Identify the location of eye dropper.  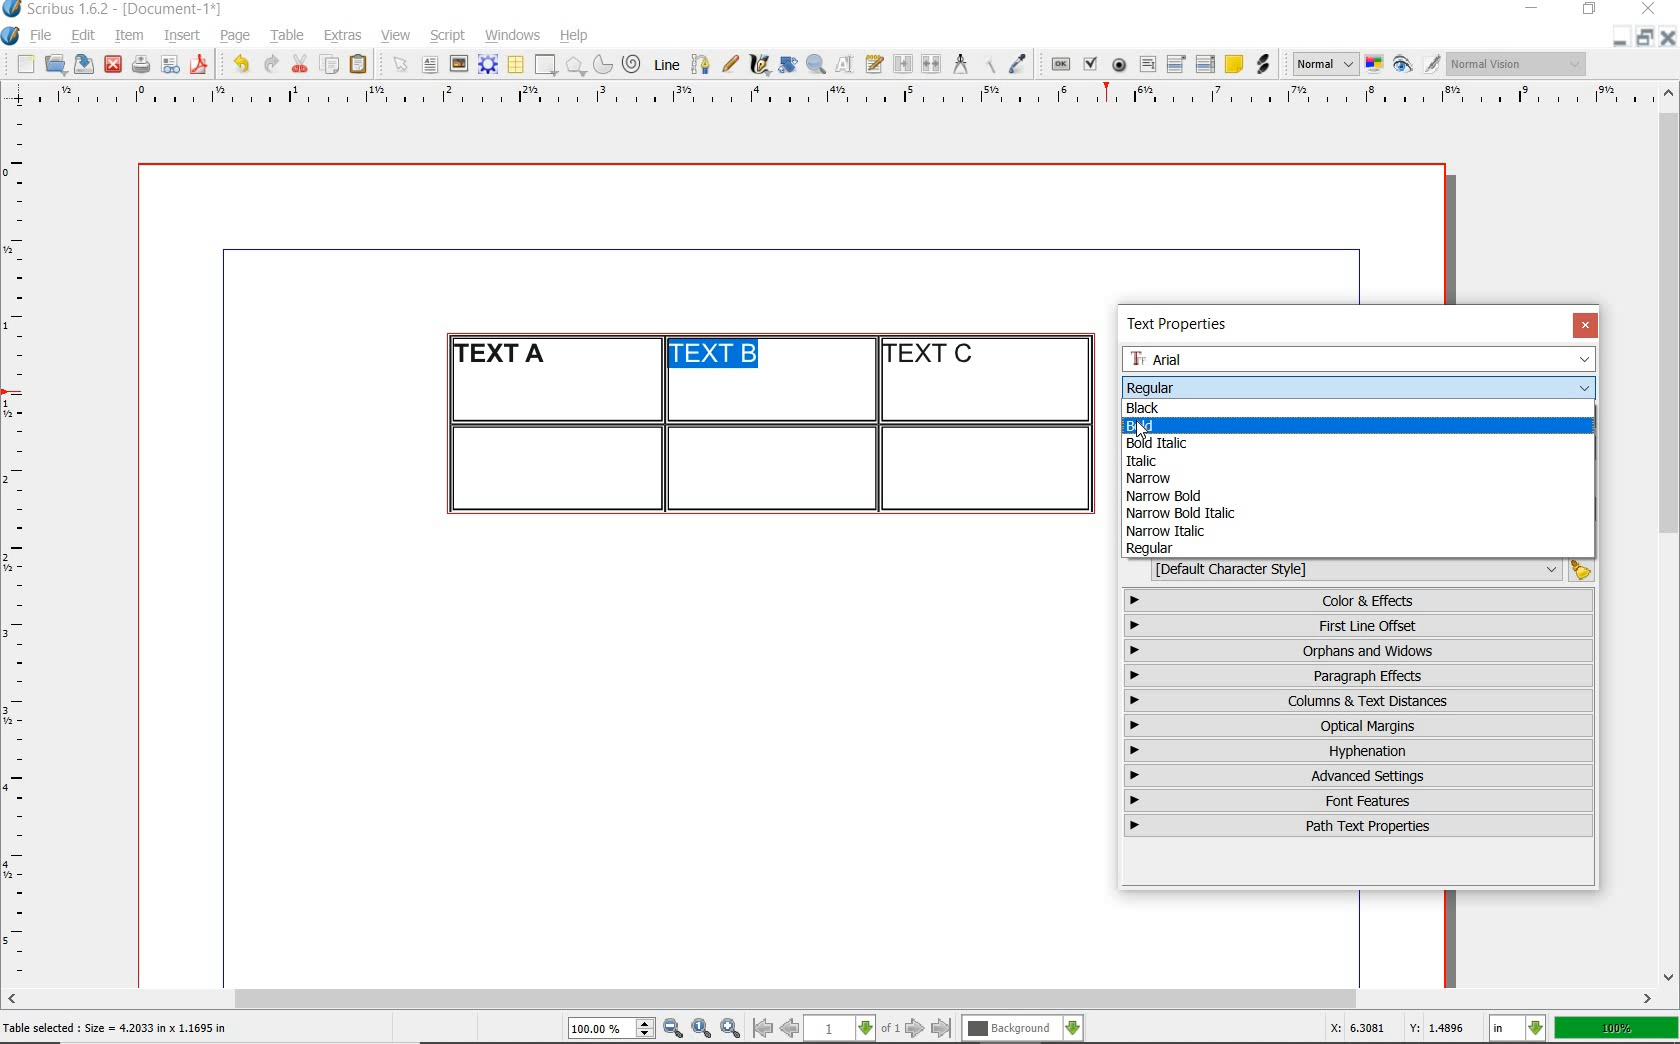
(1017, 66).